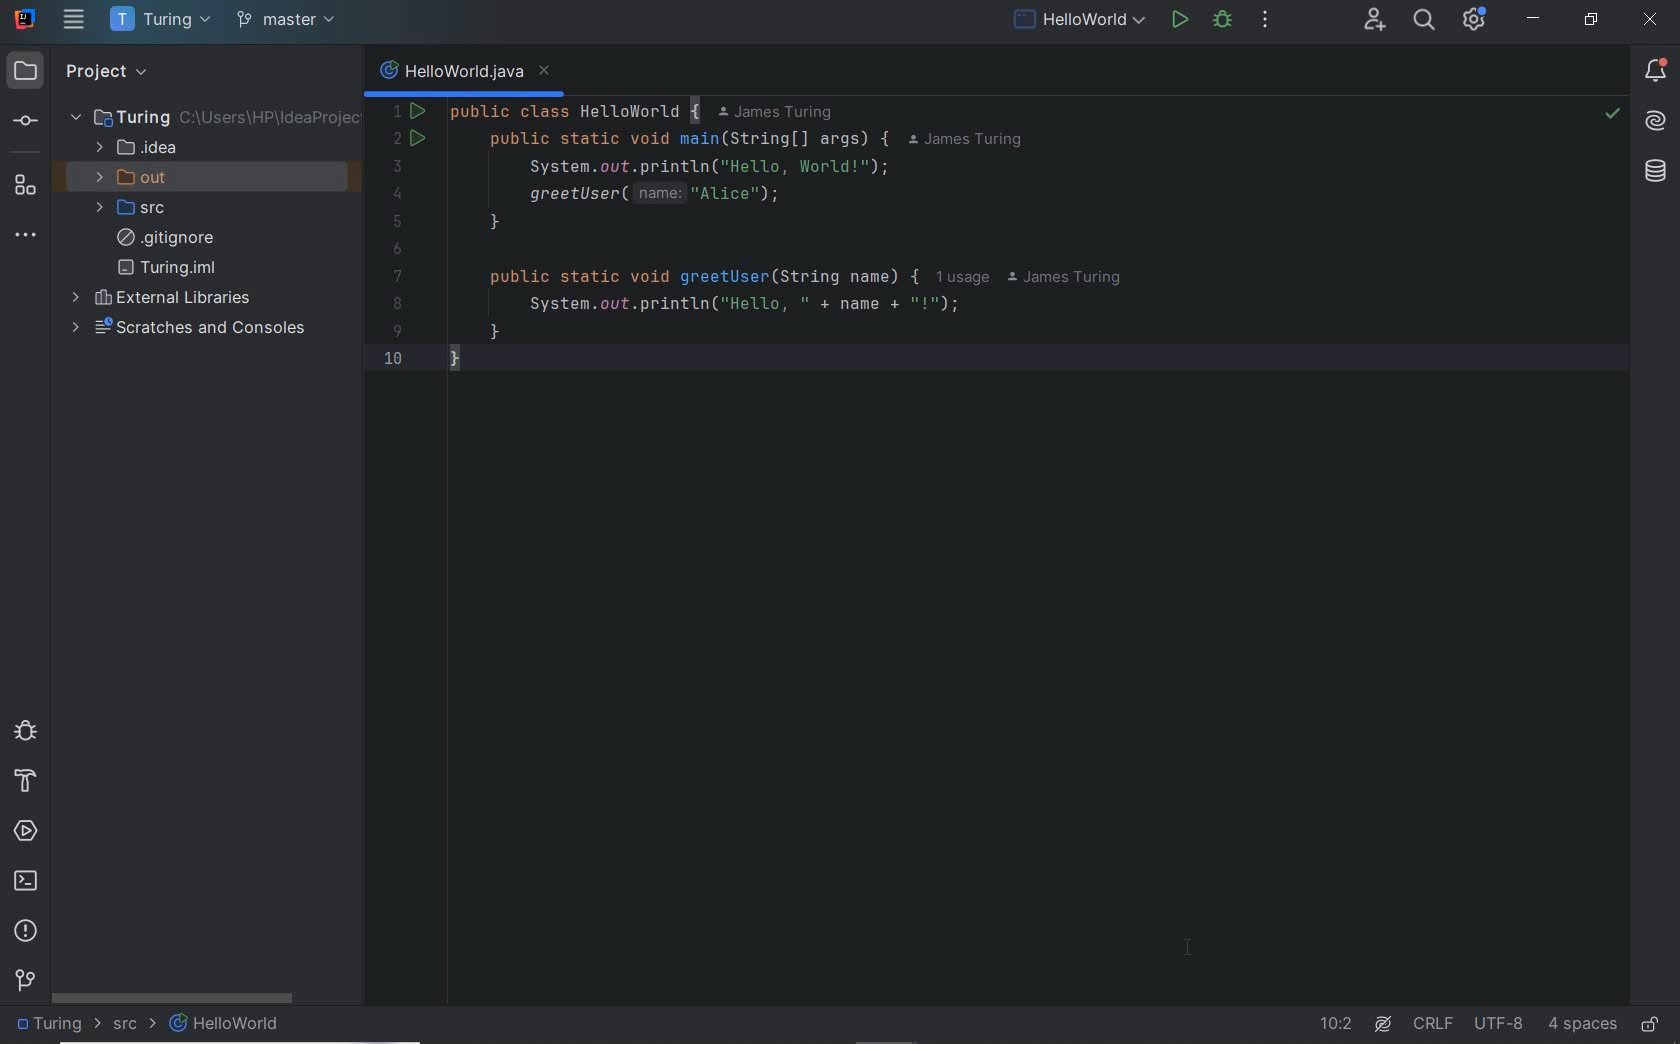  What do you see at coordinates (1496, 1025) in the screenshot?
I see `UTF-8(FILE ENCODING)` at bounding box center [1496, 1025].